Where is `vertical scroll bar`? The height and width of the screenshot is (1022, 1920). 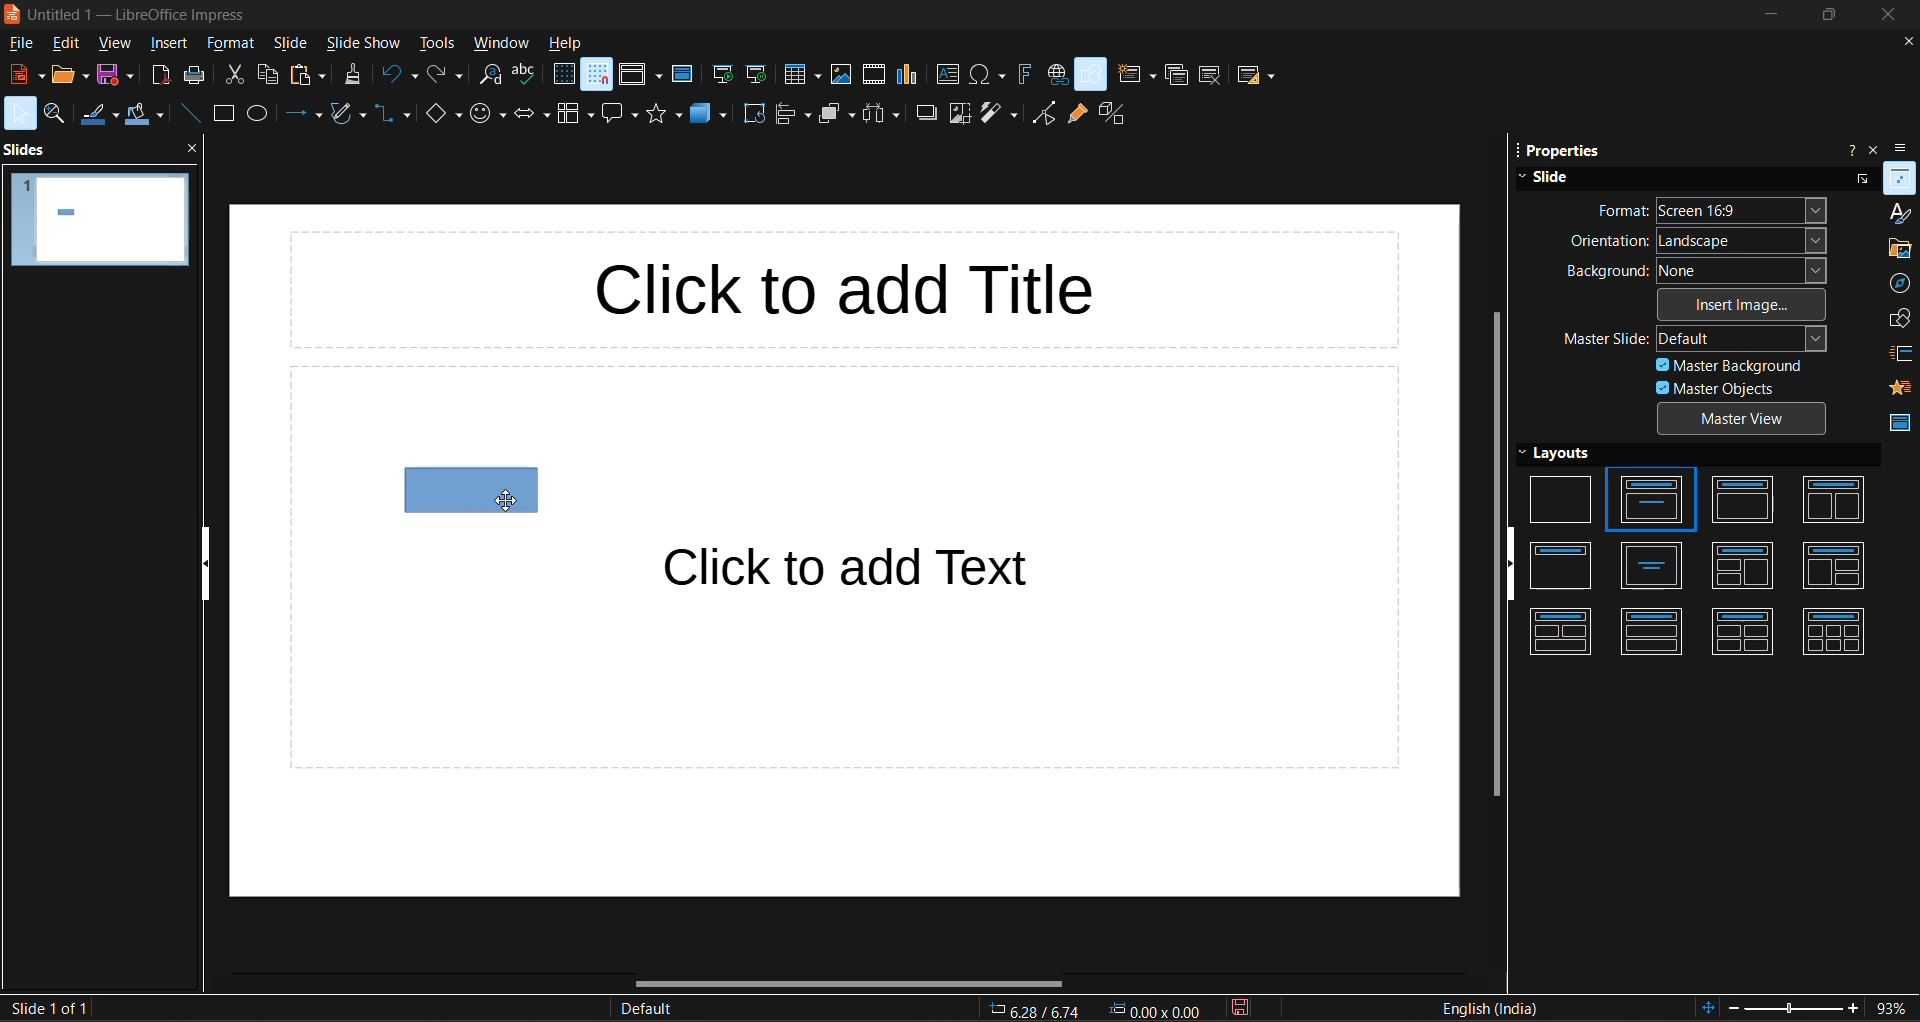
vertical scroll bar is located at coordinates (1491, 556).